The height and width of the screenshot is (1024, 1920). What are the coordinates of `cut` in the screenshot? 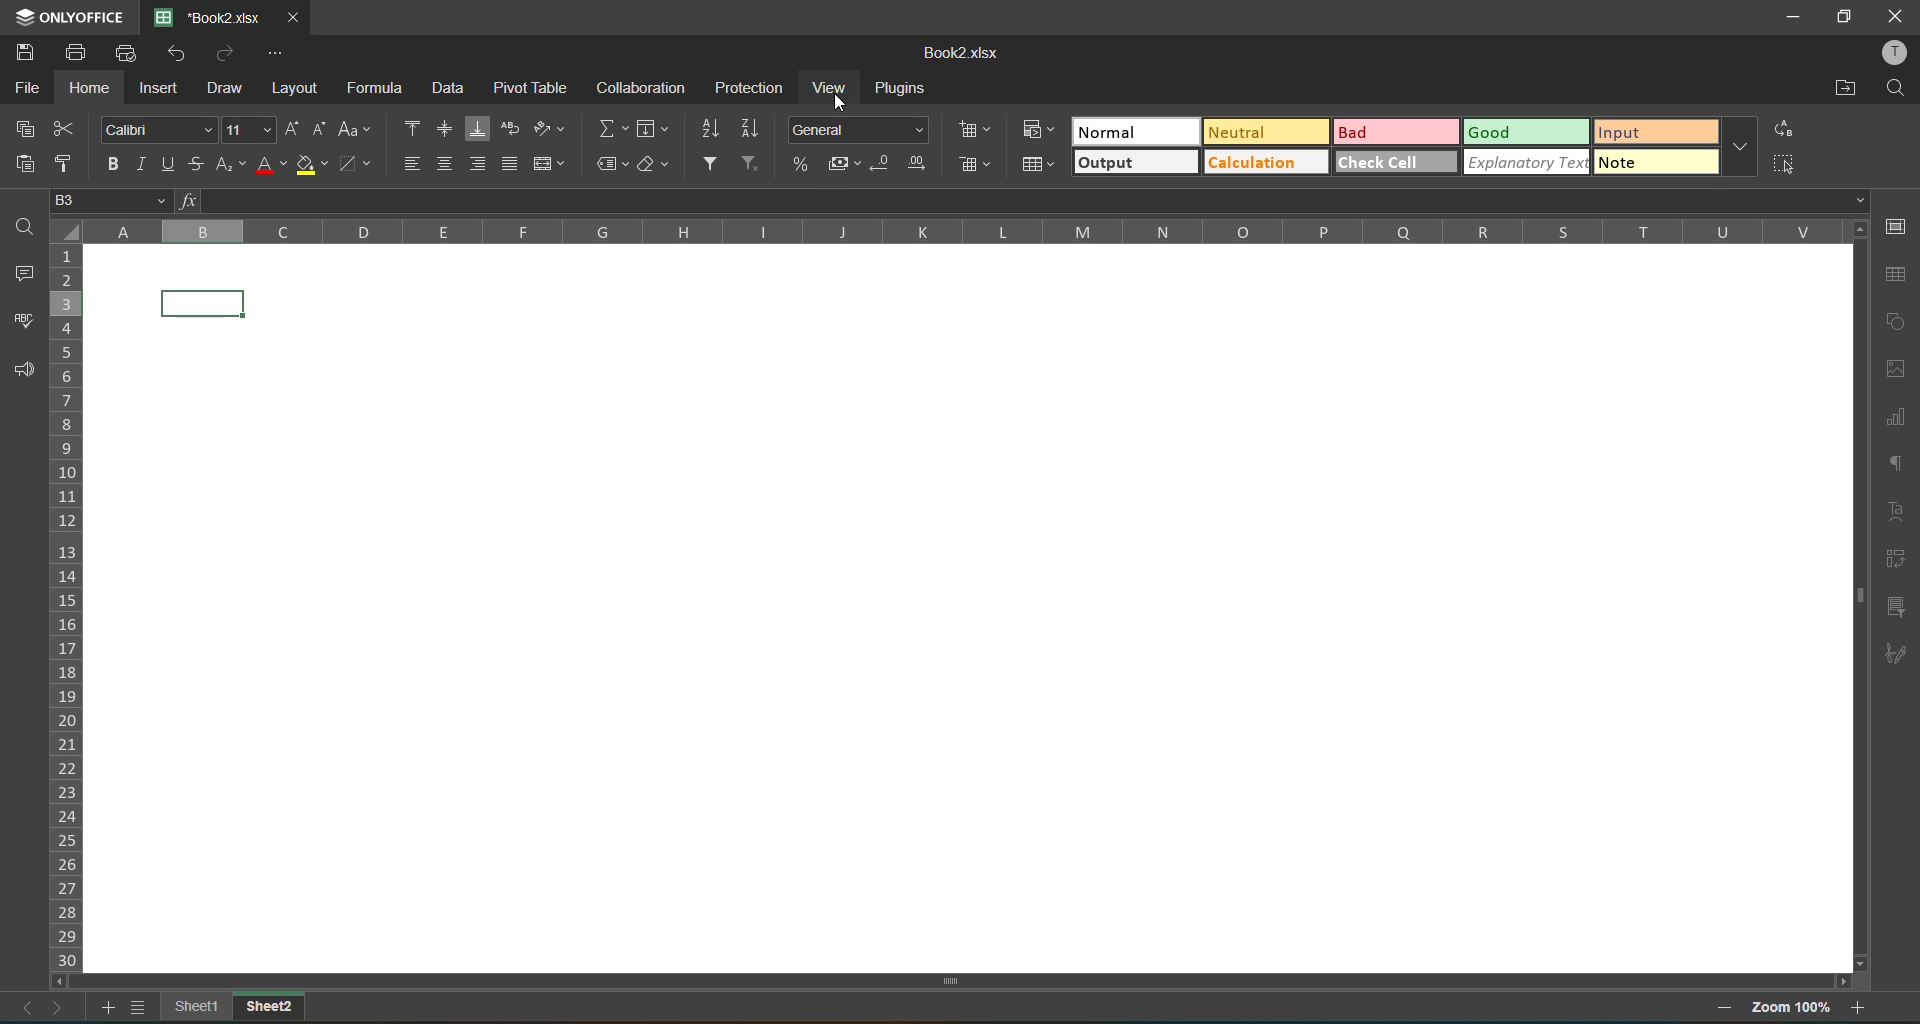 It's located at (70, 130).